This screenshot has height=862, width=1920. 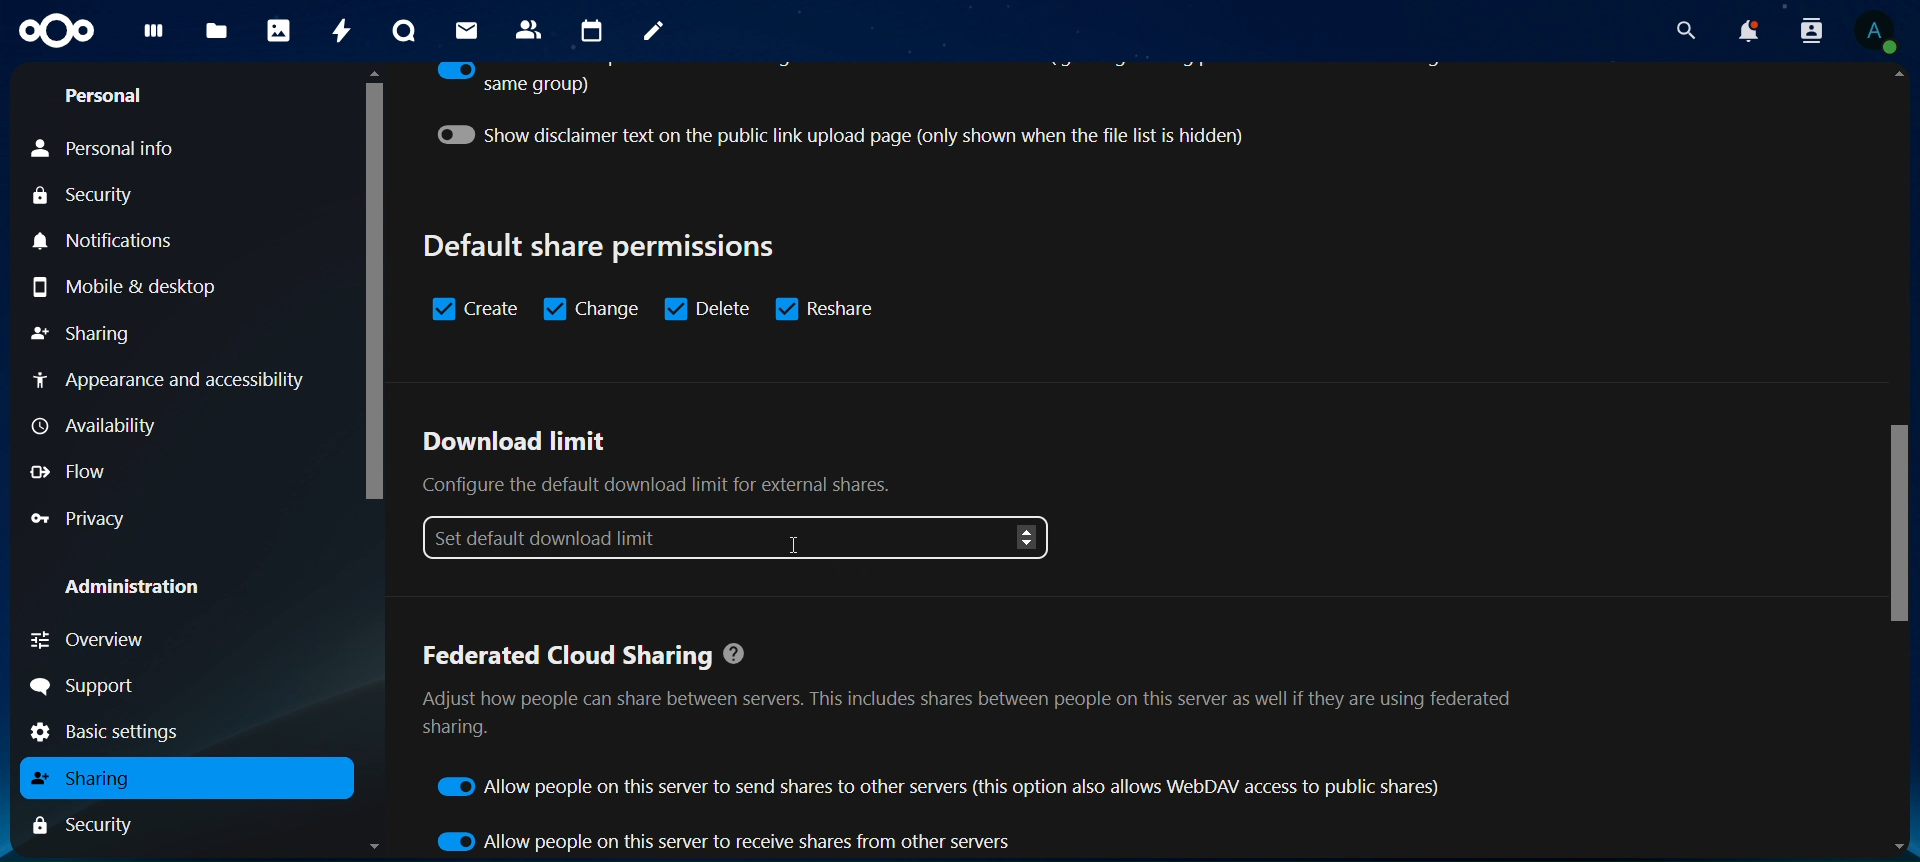 I want to click on activity, so click(x=340, y=32).